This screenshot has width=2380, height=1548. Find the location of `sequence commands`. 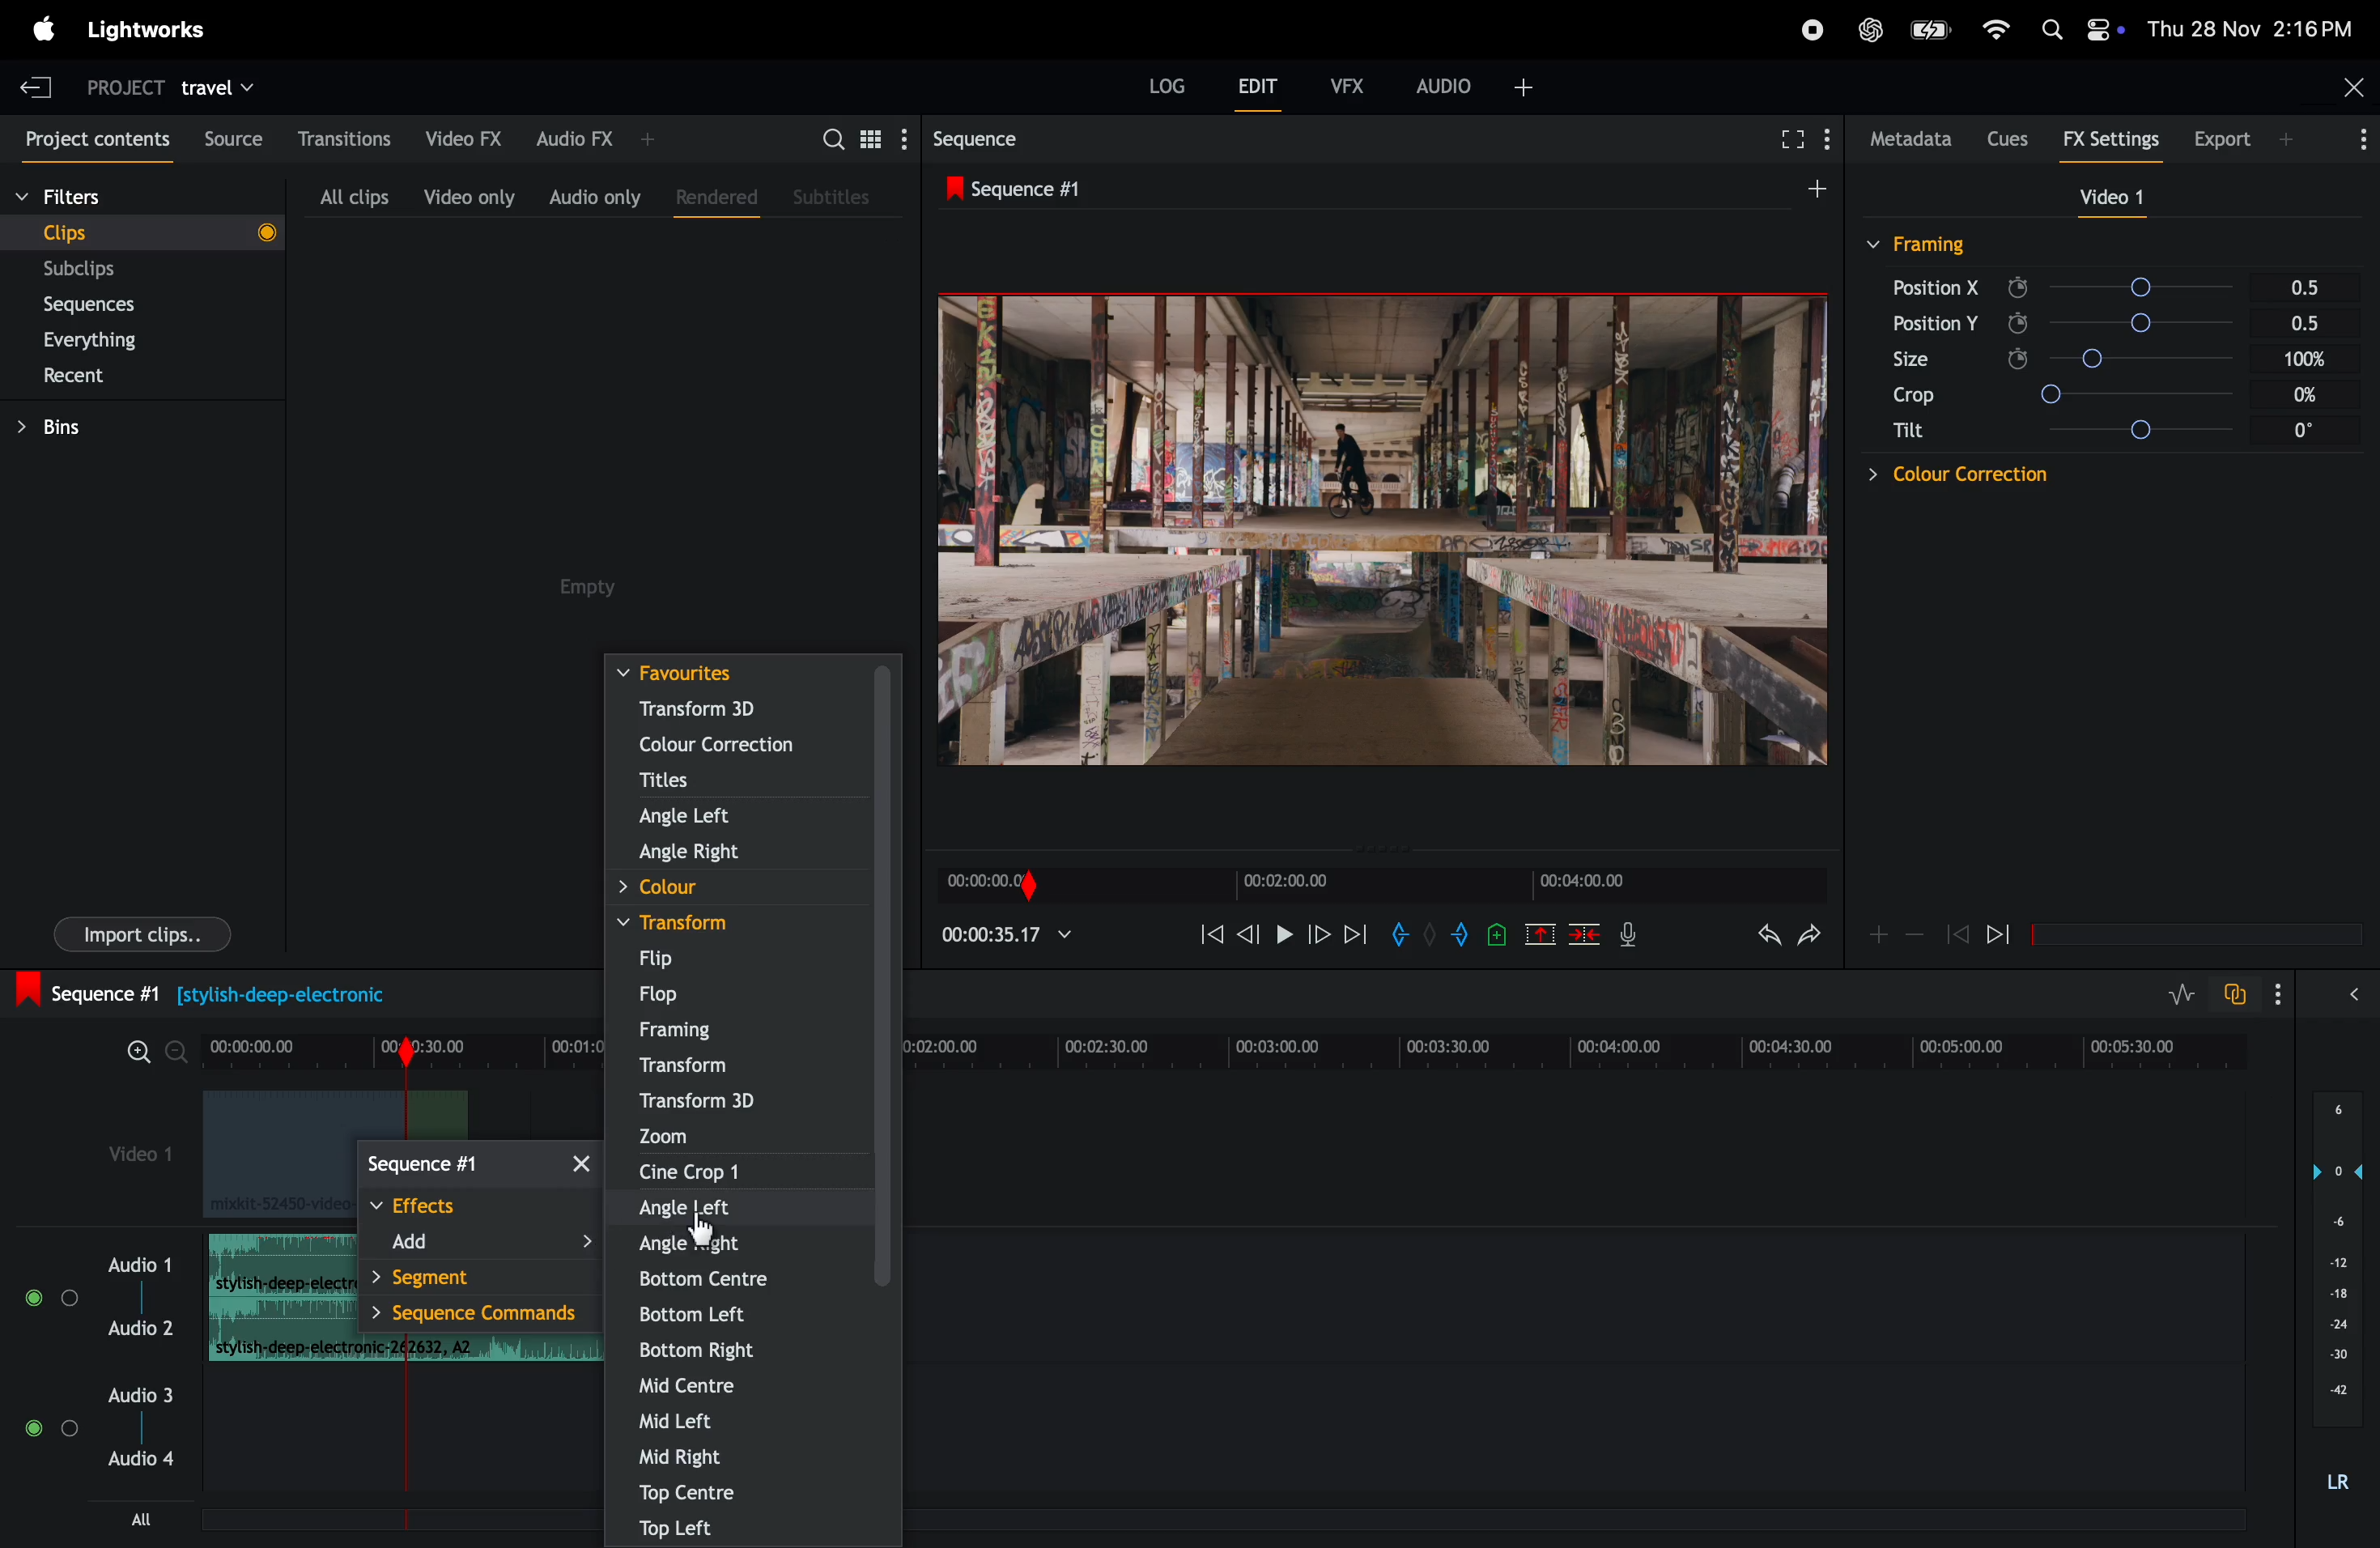

sequence commands is located at coordinates (479, 1317).